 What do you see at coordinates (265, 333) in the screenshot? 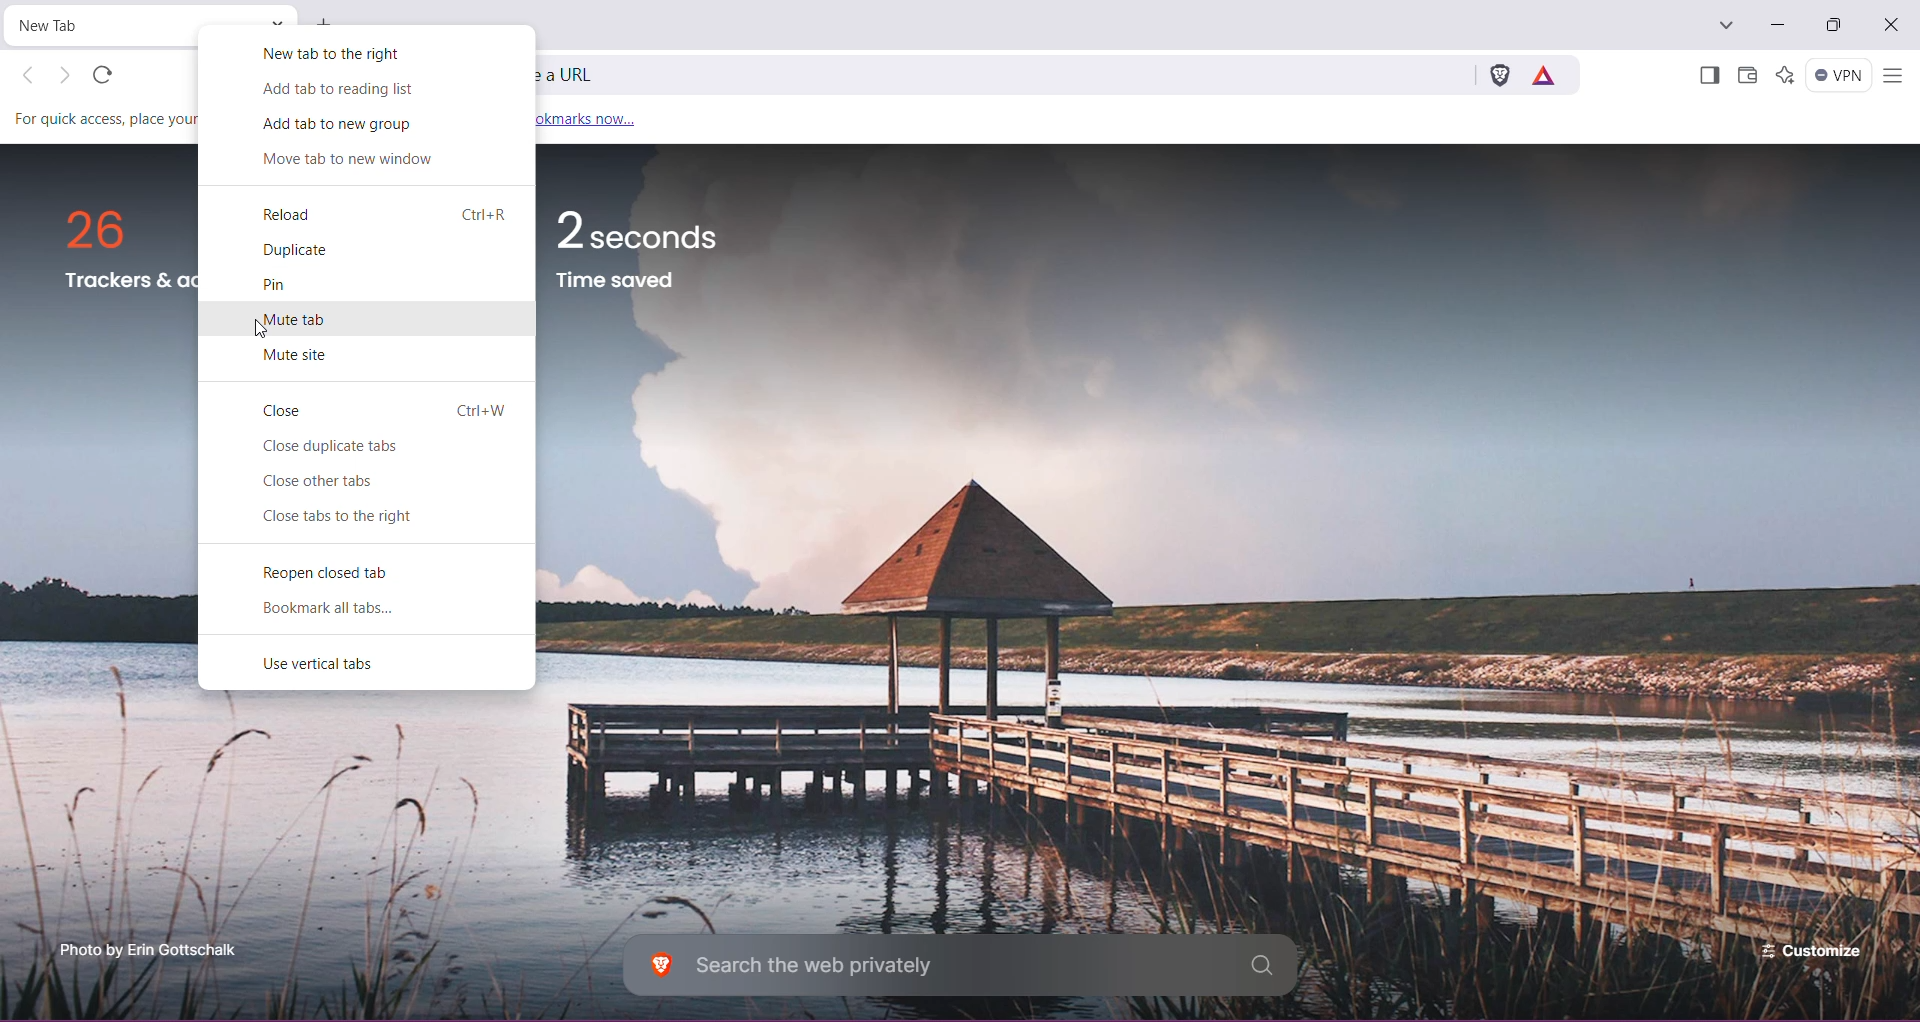
I see `cursor` at bounding box center [265, 333].